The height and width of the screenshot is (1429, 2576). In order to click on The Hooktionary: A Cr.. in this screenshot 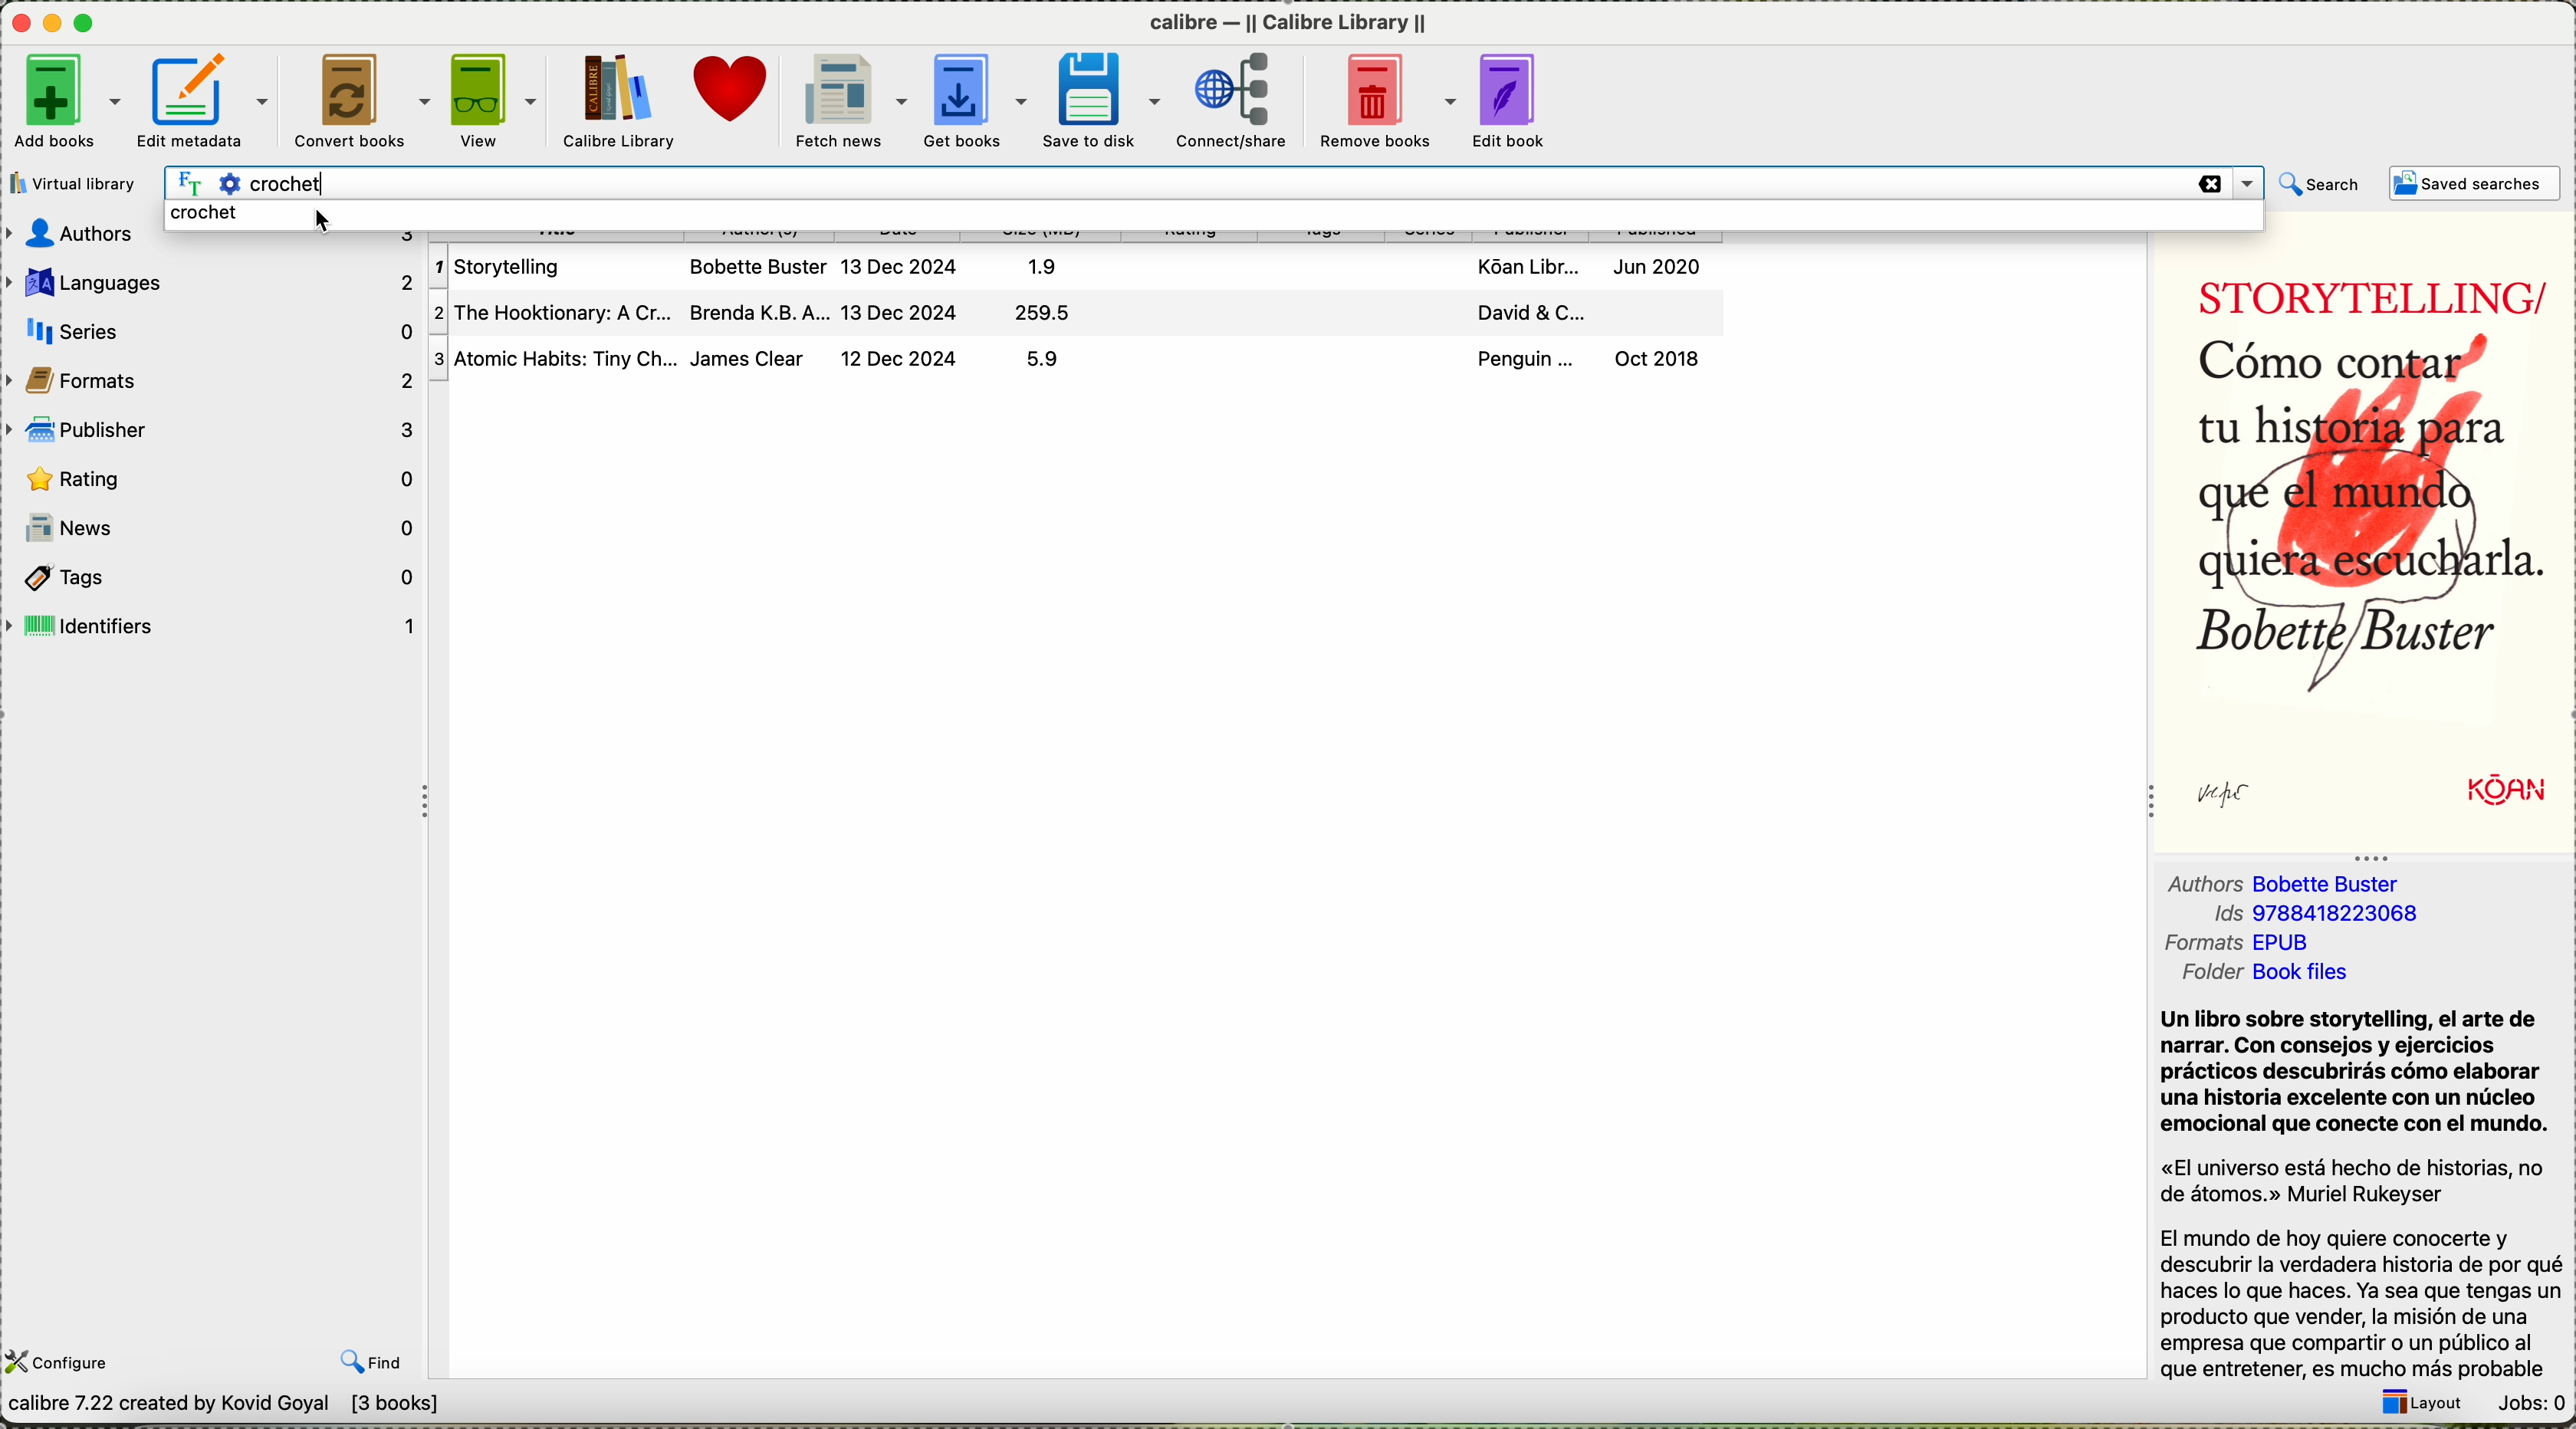, I will do `click(556, 312)`.